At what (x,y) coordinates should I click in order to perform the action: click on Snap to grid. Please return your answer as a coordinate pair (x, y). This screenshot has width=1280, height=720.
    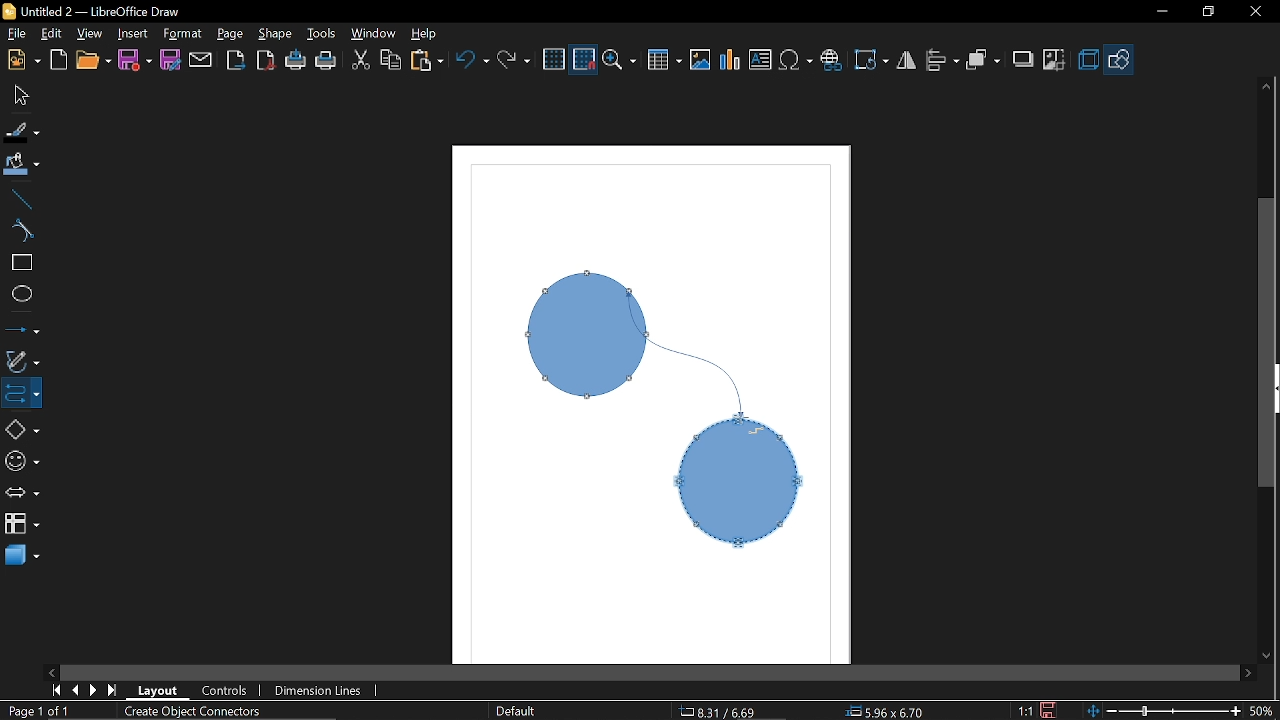
    Looking at the image, I should click on (585, 60).